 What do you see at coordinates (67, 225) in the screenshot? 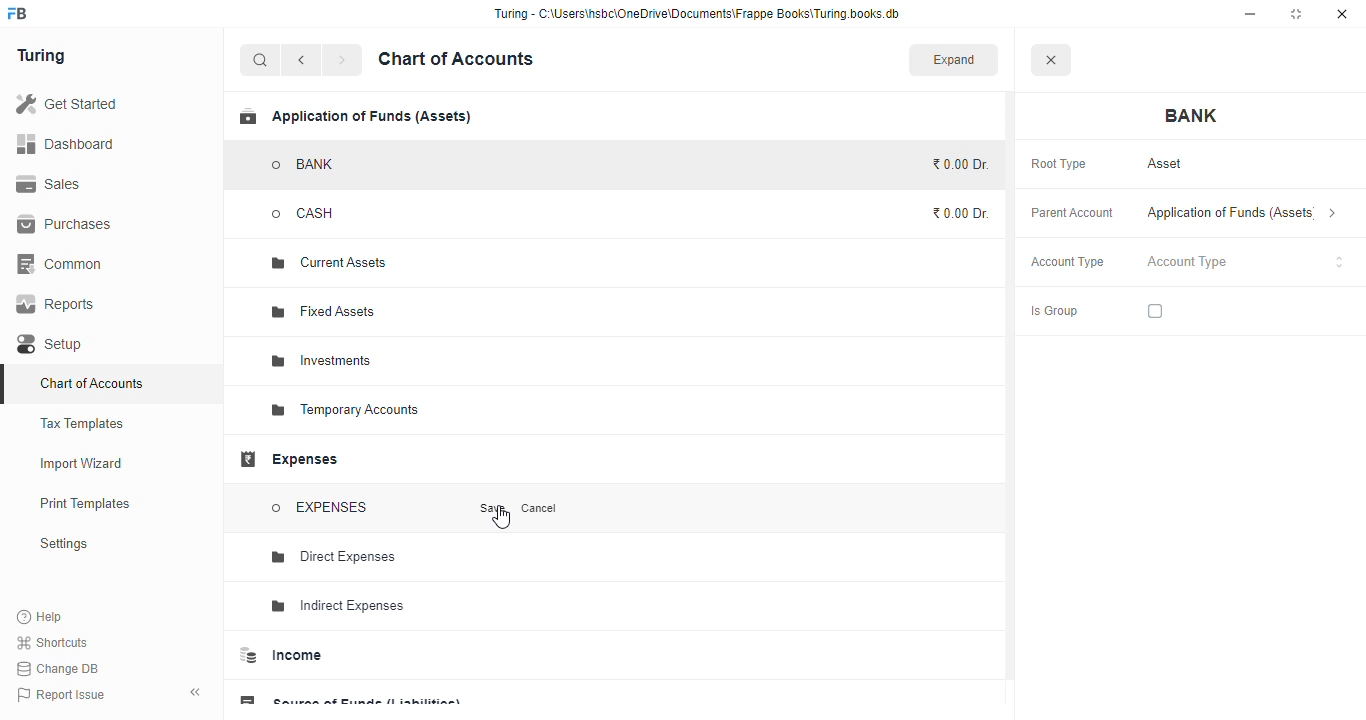
I see `purchases` at bounding box center [67, 225].